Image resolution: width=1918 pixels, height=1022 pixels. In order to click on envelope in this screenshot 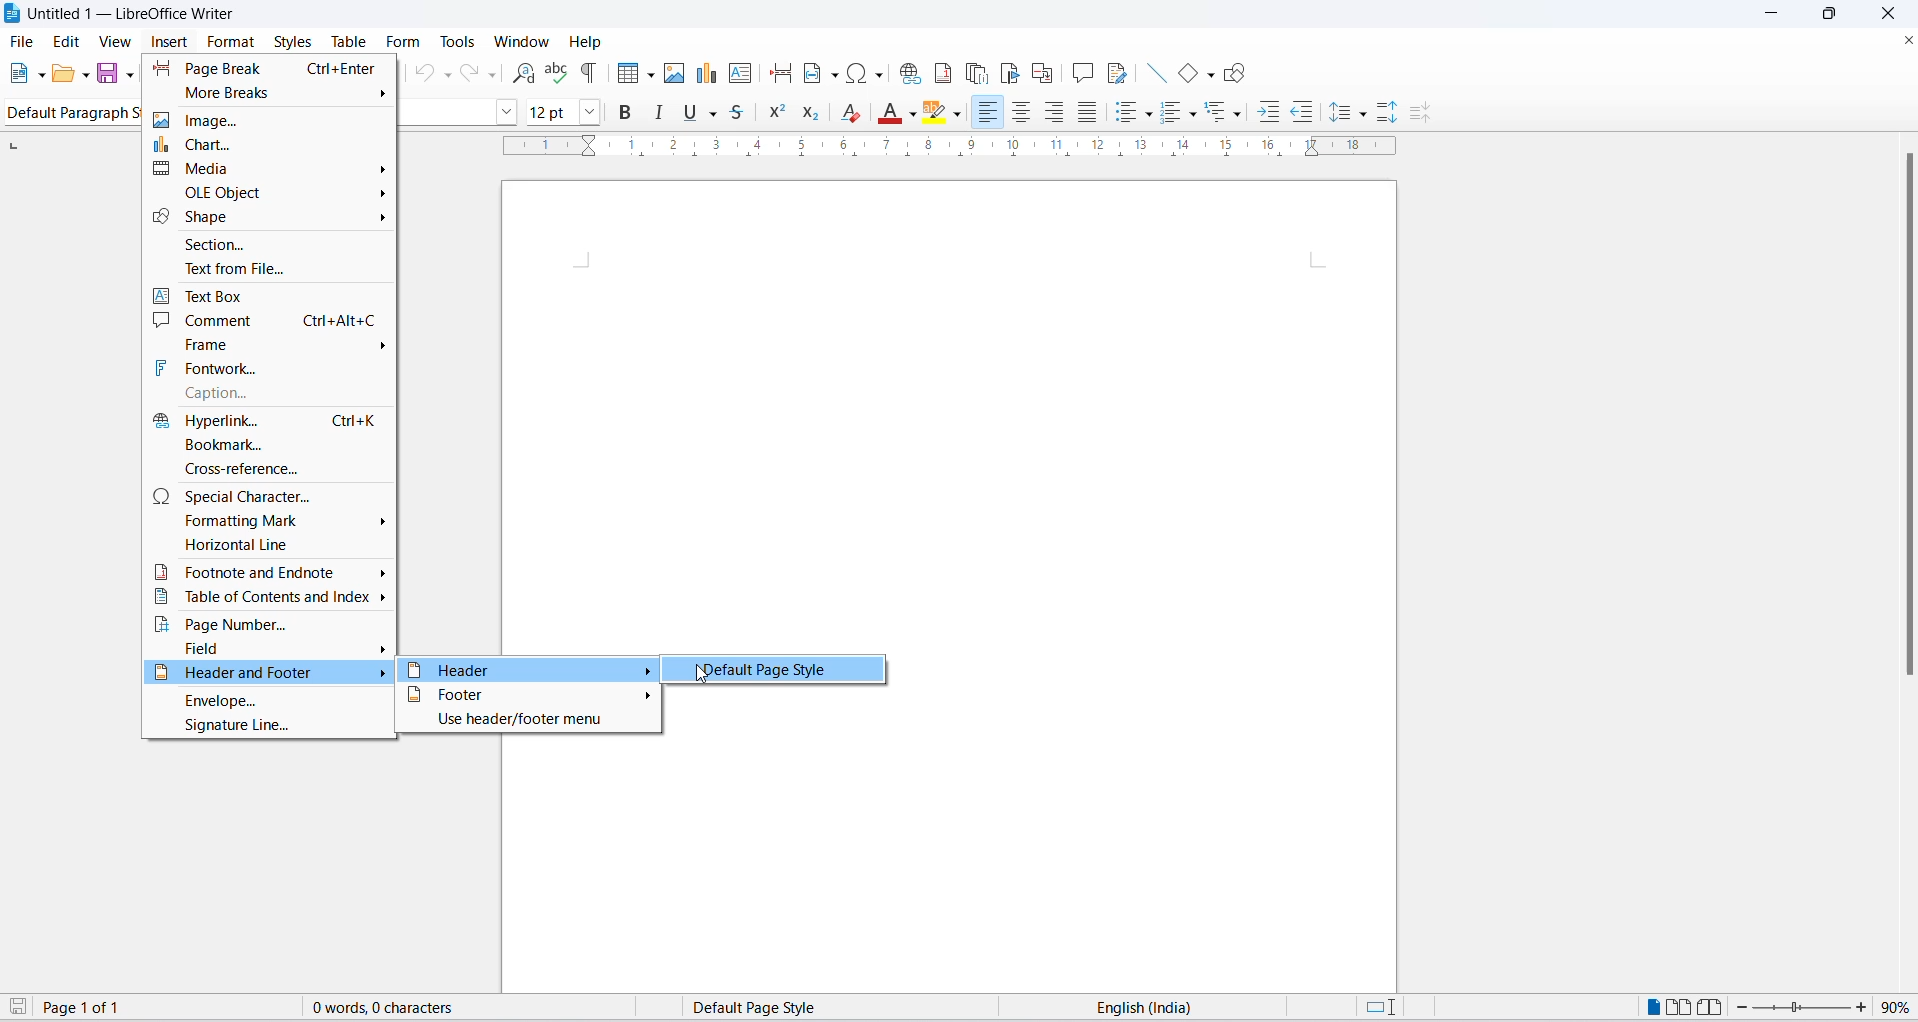, I will do `click(270, 702)`.